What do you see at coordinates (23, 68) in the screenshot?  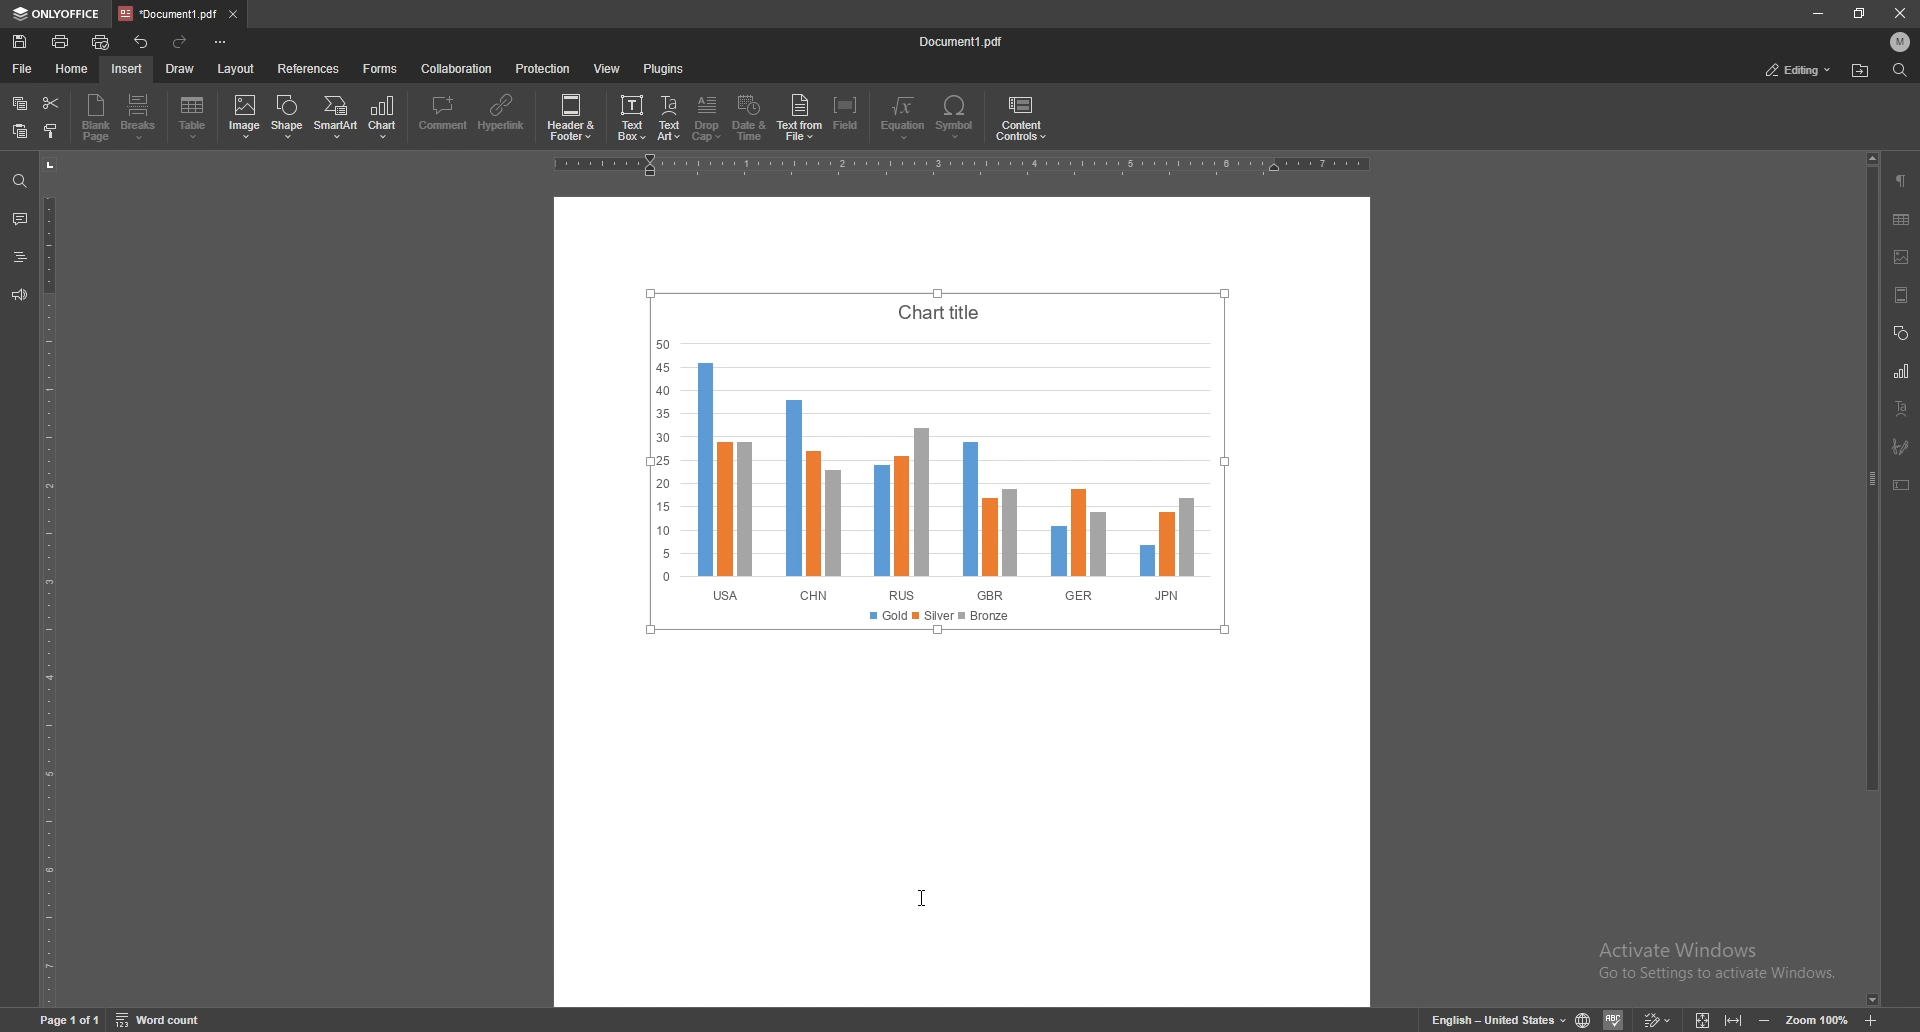 I see `file` at bounding box center [23, 68].